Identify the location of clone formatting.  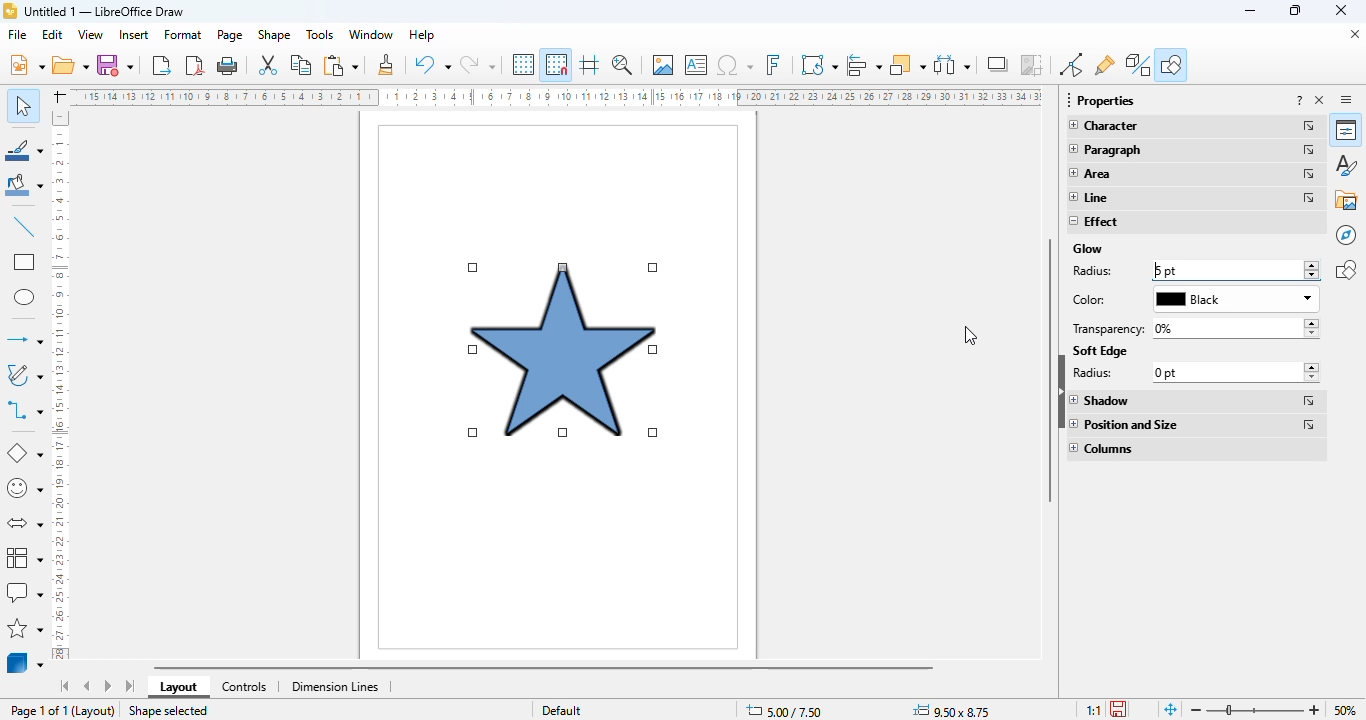
(385, 65).